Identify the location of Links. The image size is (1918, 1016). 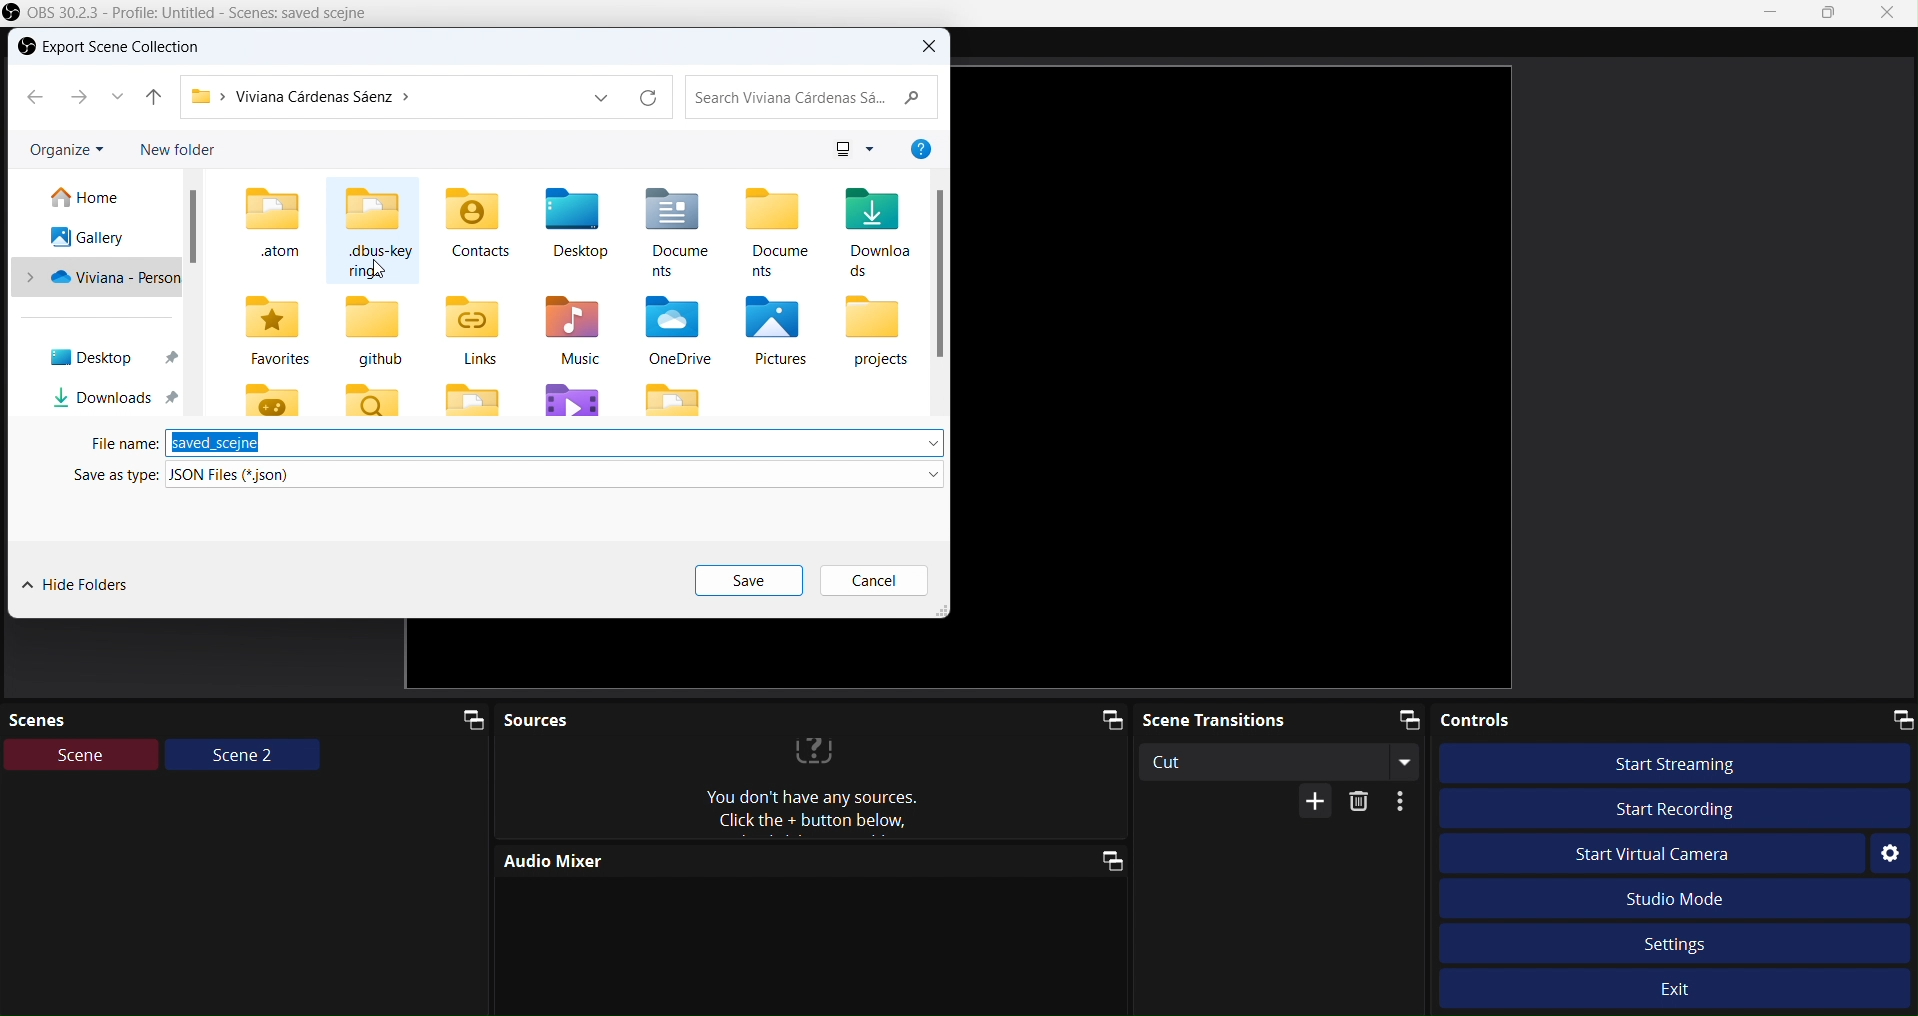
(470, 329).